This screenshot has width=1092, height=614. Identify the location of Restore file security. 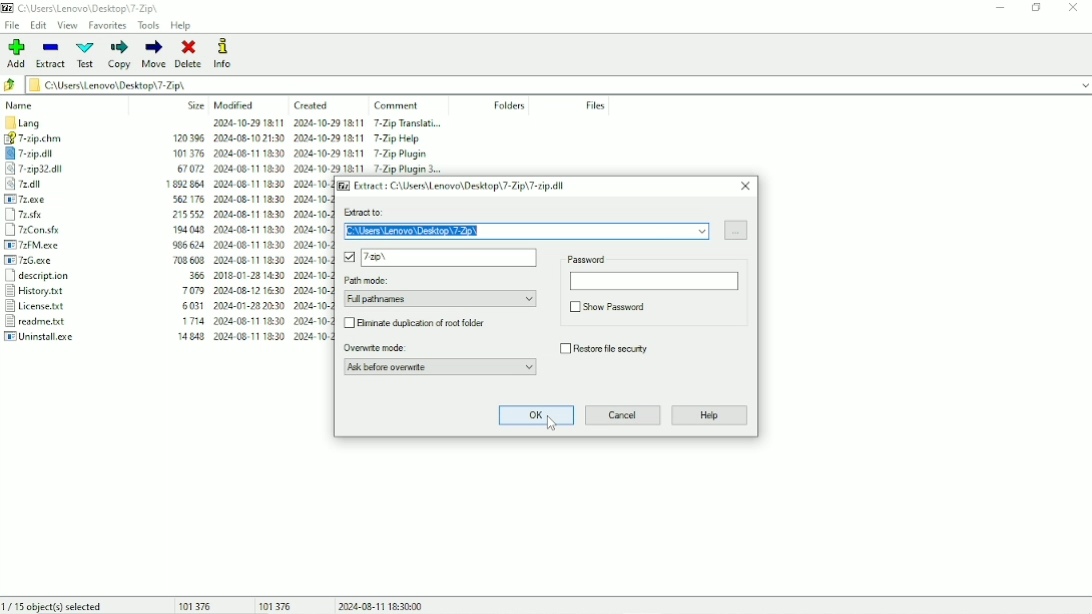
(606, 351).